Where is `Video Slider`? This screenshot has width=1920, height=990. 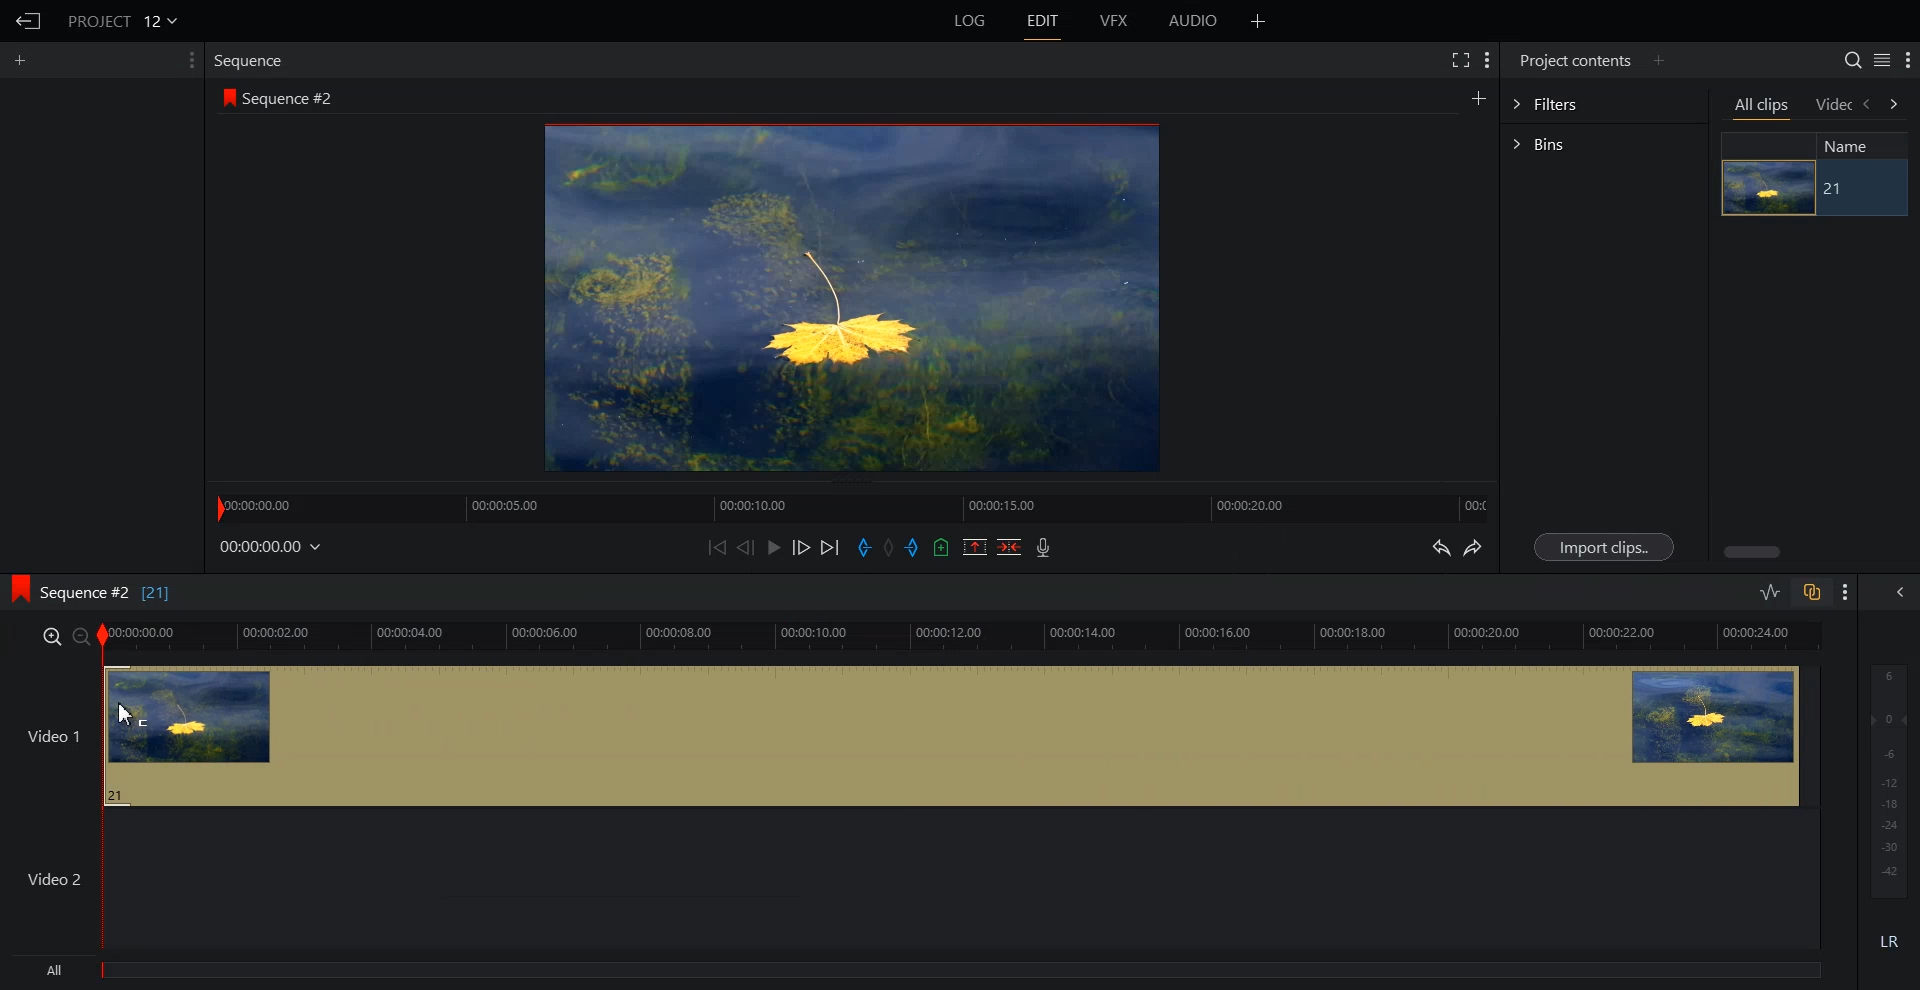
Video Slider is located at coordinates (972, 637).